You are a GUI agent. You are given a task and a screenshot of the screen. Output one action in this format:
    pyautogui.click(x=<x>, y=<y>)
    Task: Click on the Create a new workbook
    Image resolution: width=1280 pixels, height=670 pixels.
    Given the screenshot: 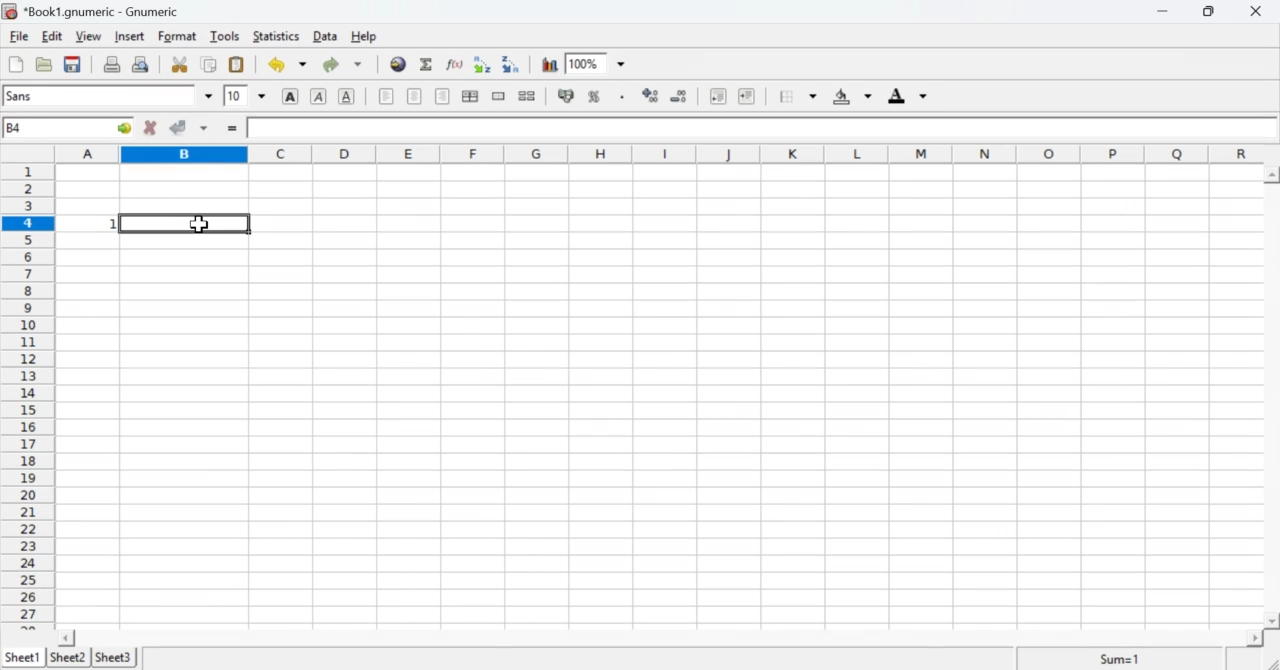 What is the action you would take?
    pyautogui.click(x=15, y=65)
    